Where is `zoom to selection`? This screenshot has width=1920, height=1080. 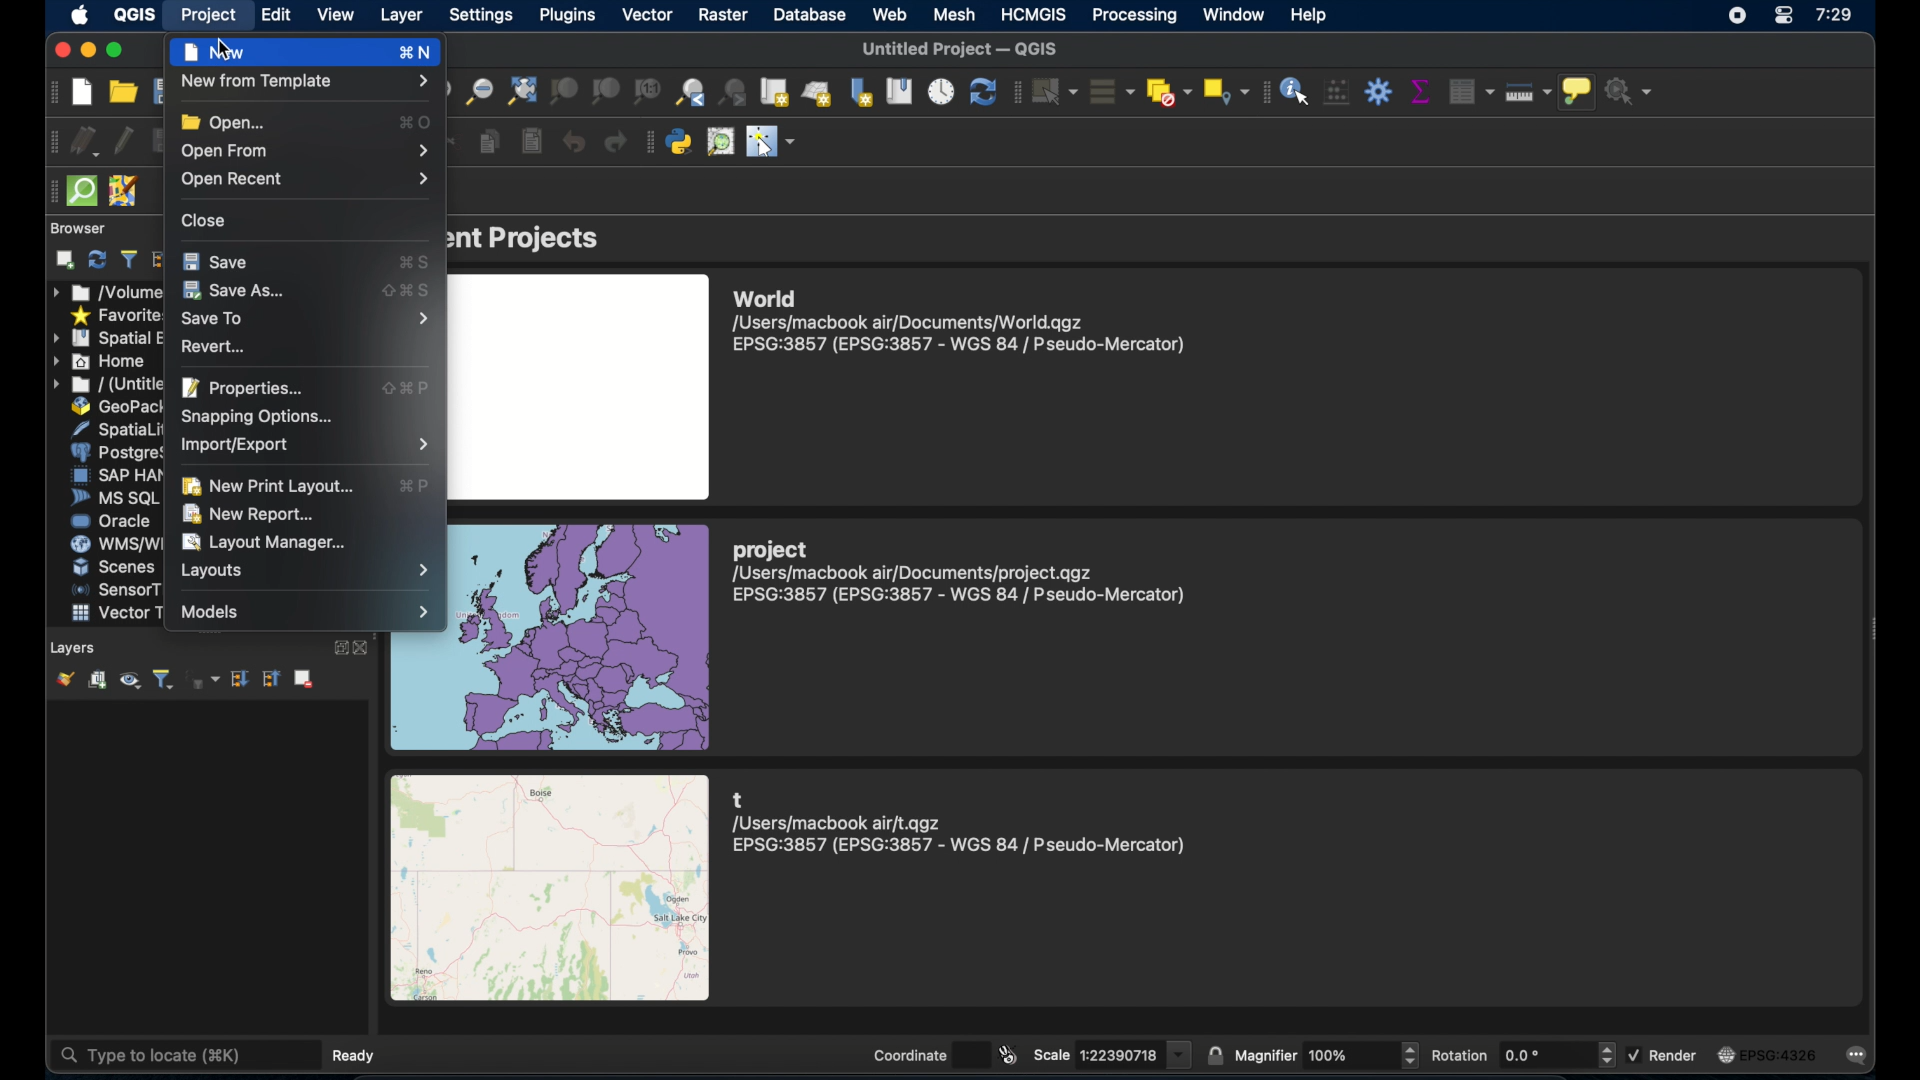 zoom to selection is located at coordinates (568, 90).